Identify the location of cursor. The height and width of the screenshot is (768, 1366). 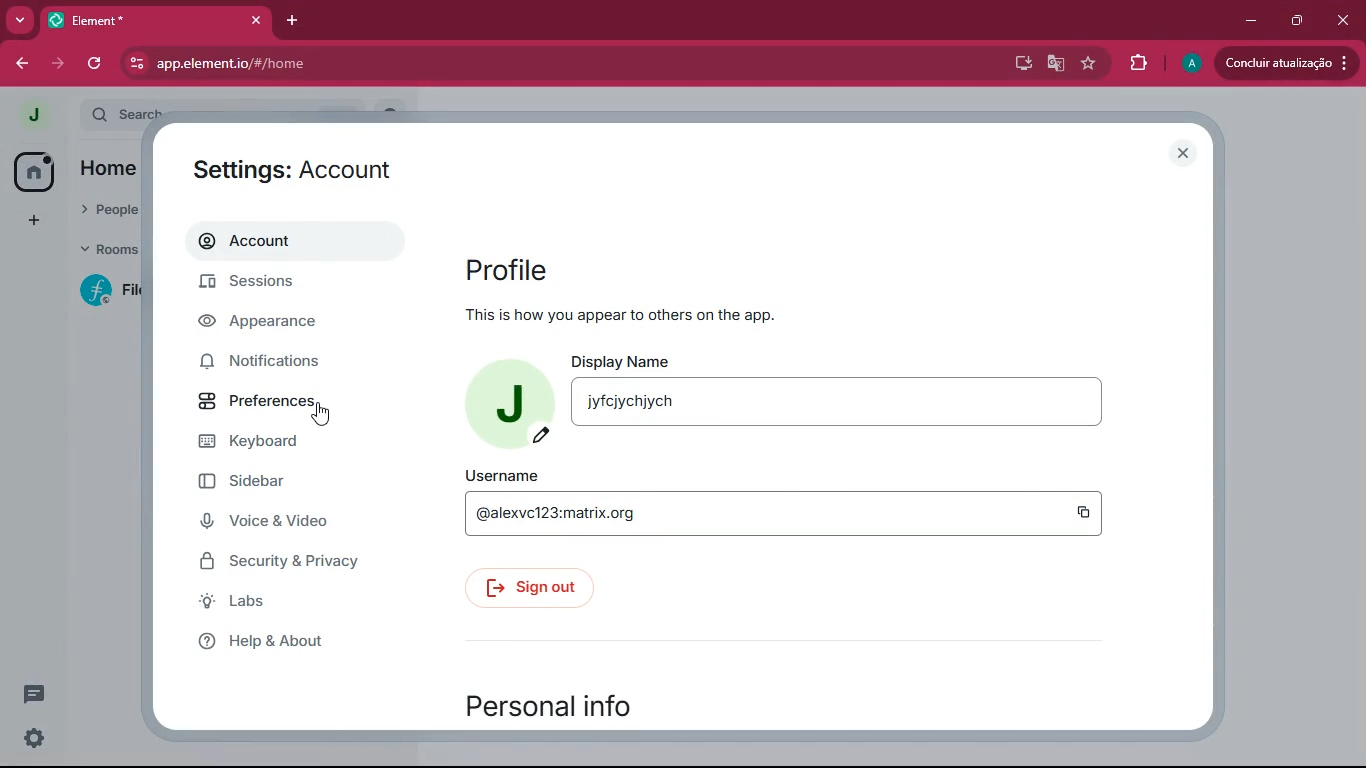
(323, 416).